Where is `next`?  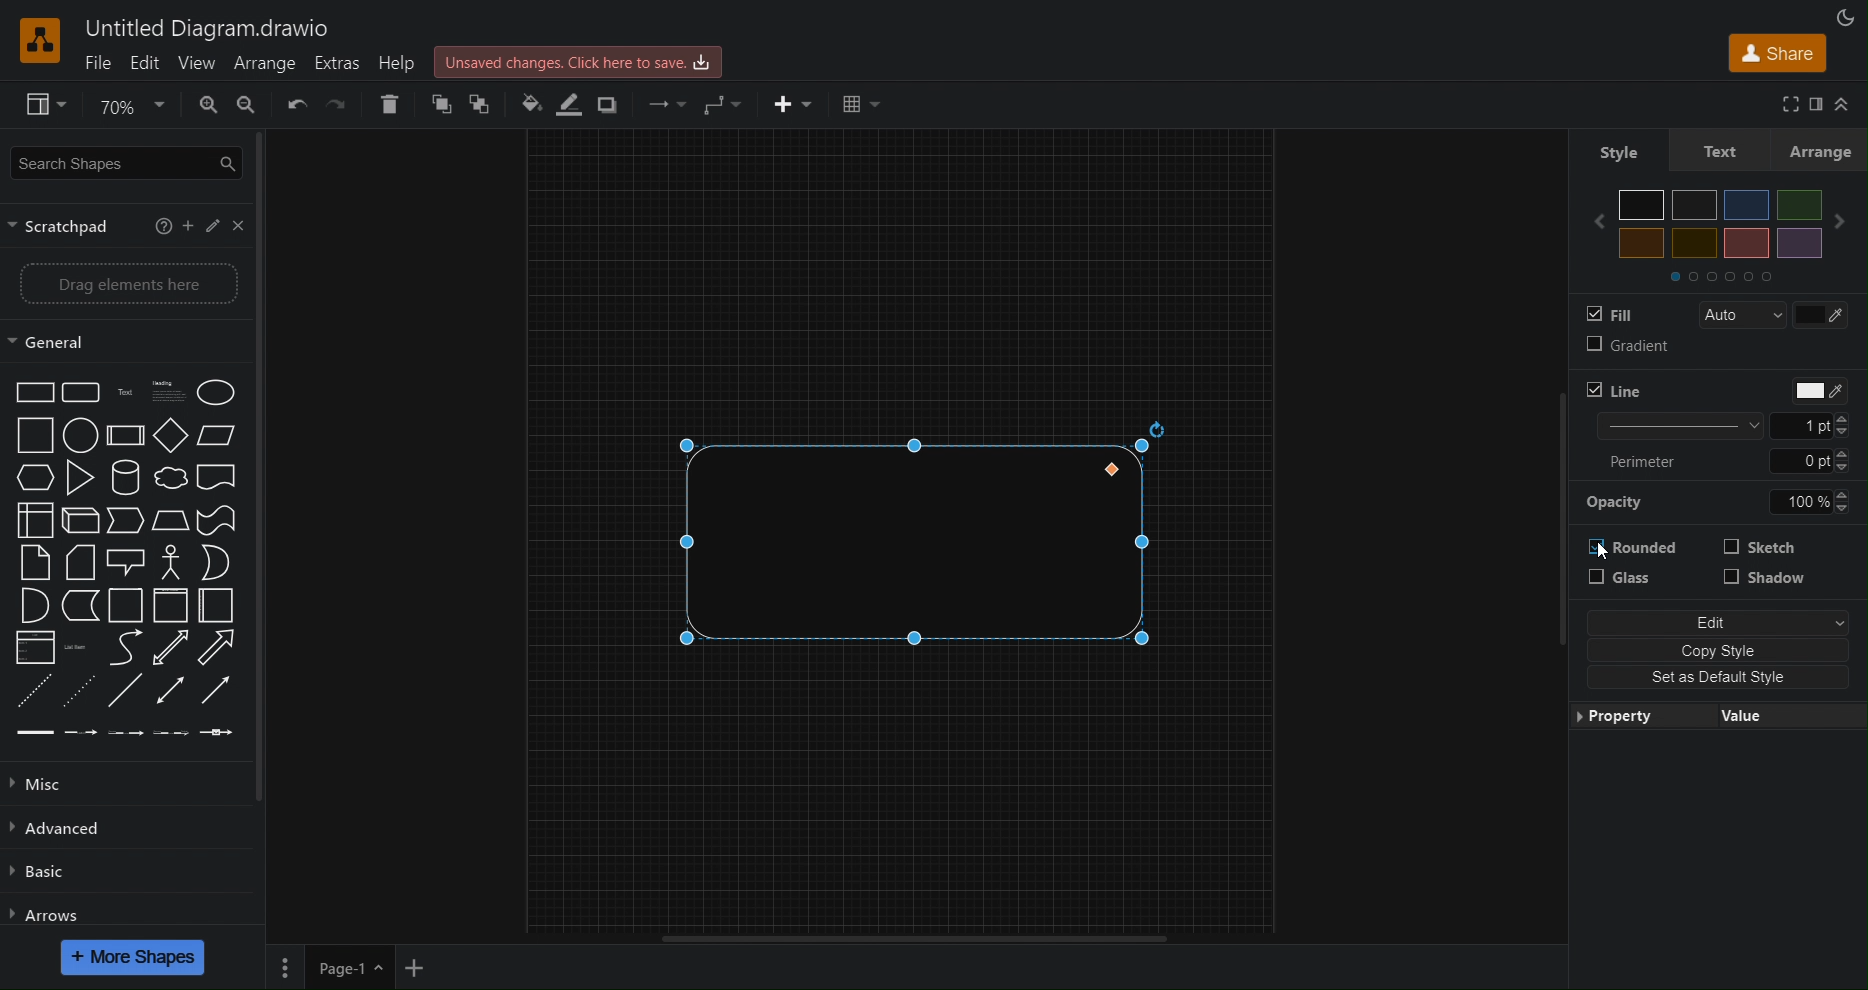
next is located at coordinates (1847, 214).